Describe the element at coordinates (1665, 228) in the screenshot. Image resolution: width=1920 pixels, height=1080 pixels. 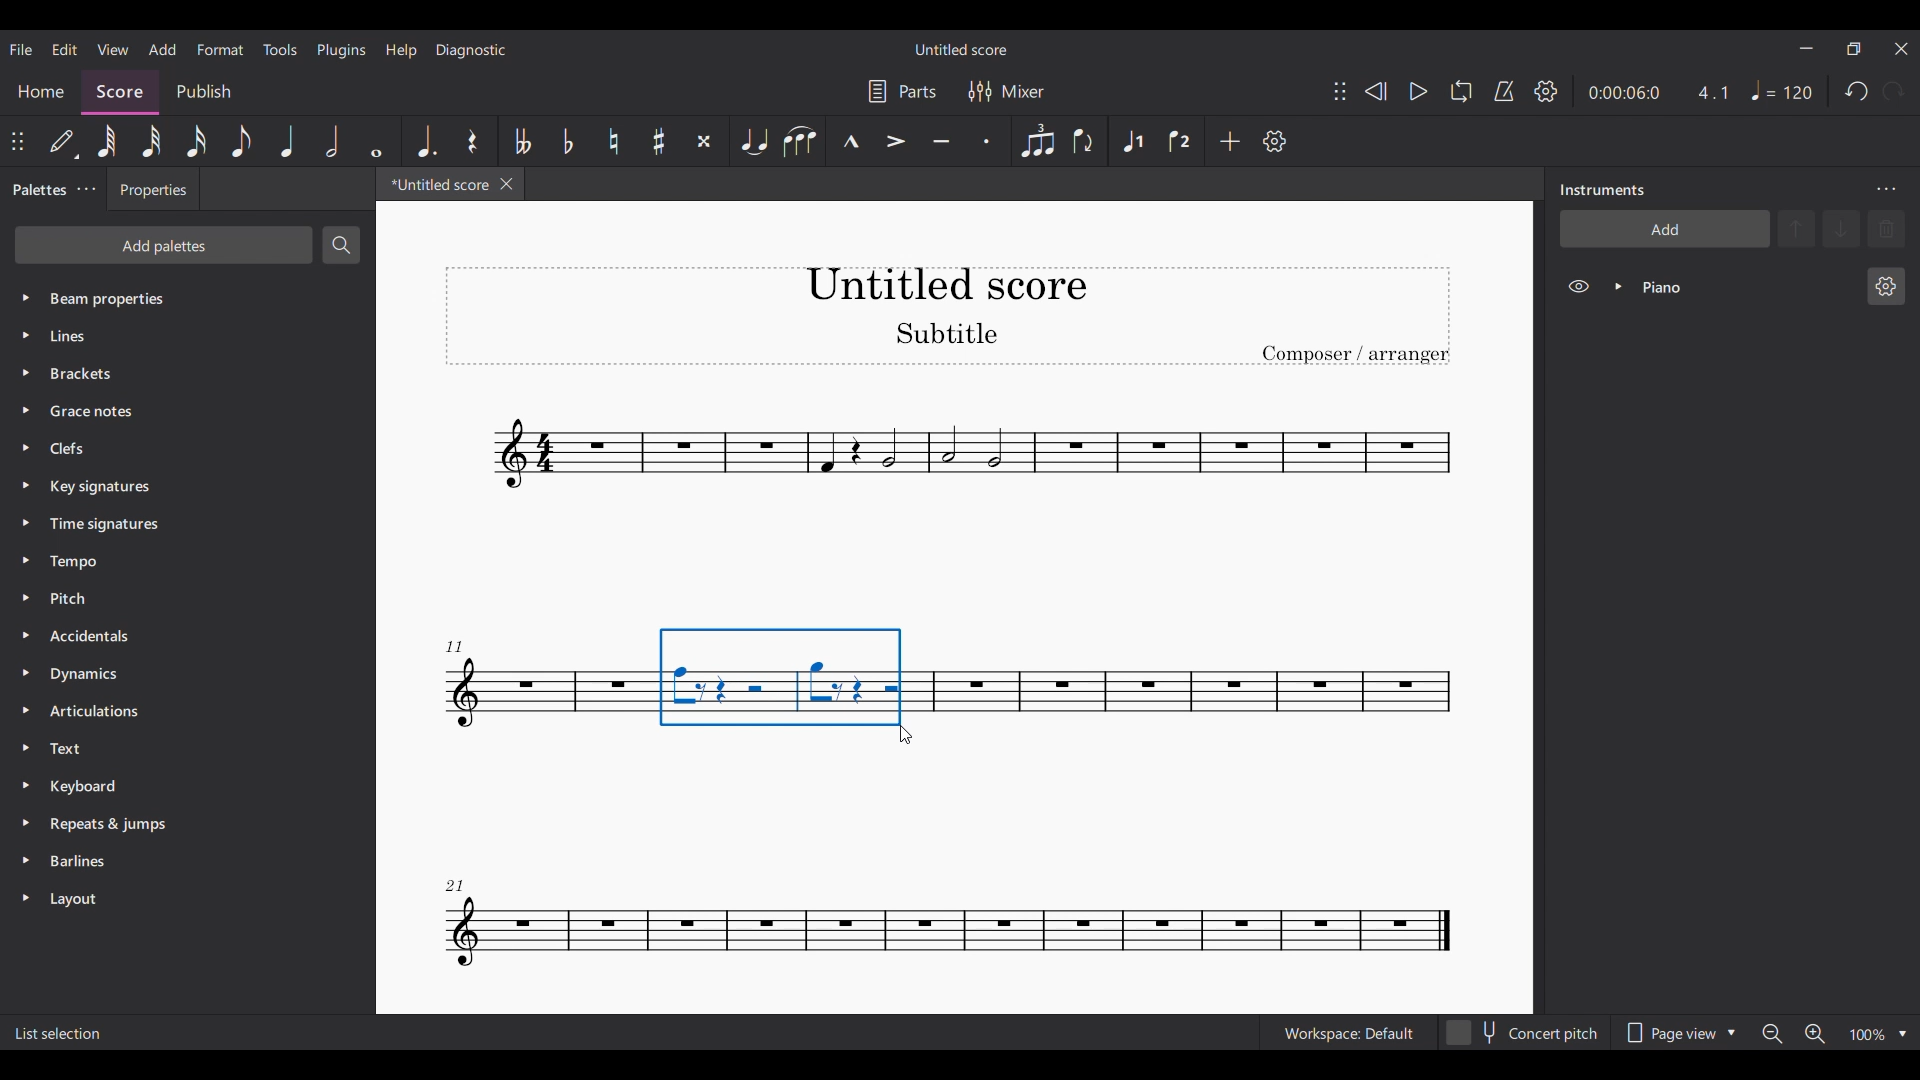
I see `Add instrument` at that location.